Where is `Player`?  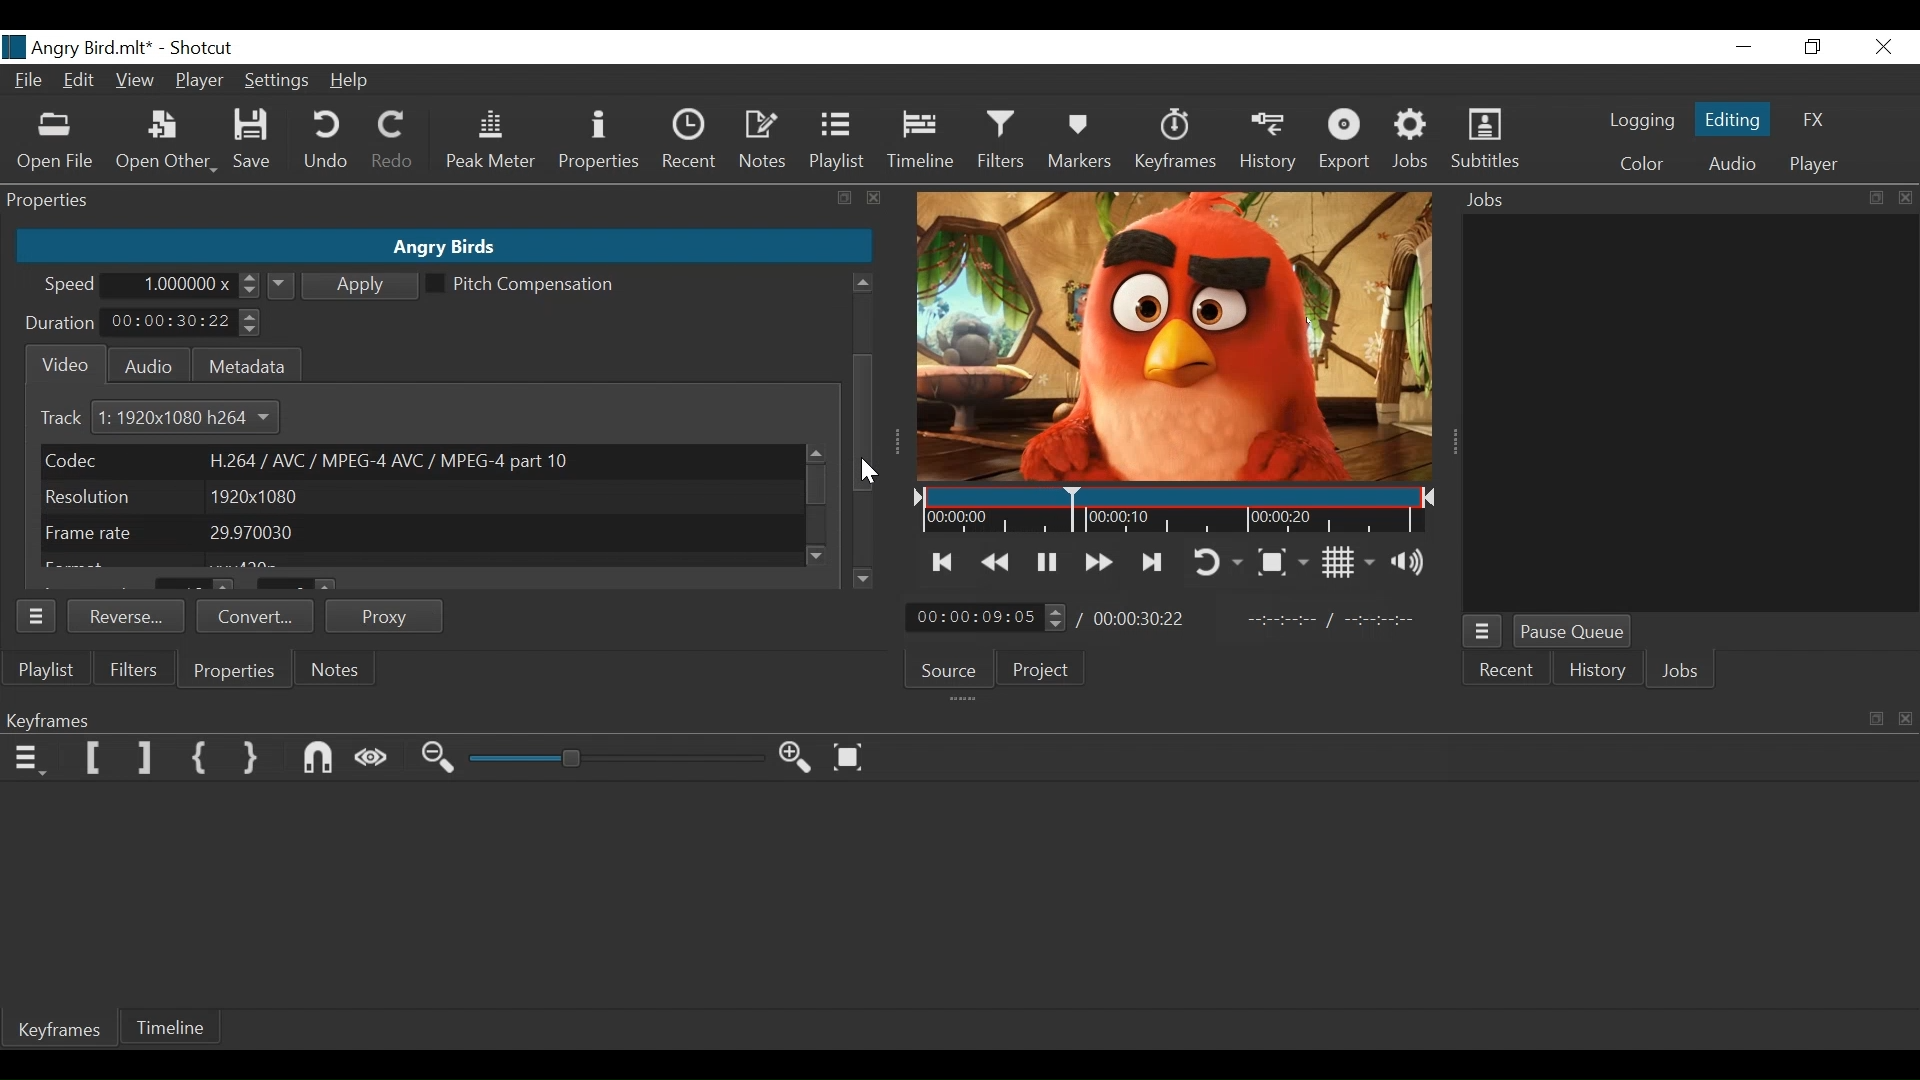 Player is located at coordinates (1815, 164).